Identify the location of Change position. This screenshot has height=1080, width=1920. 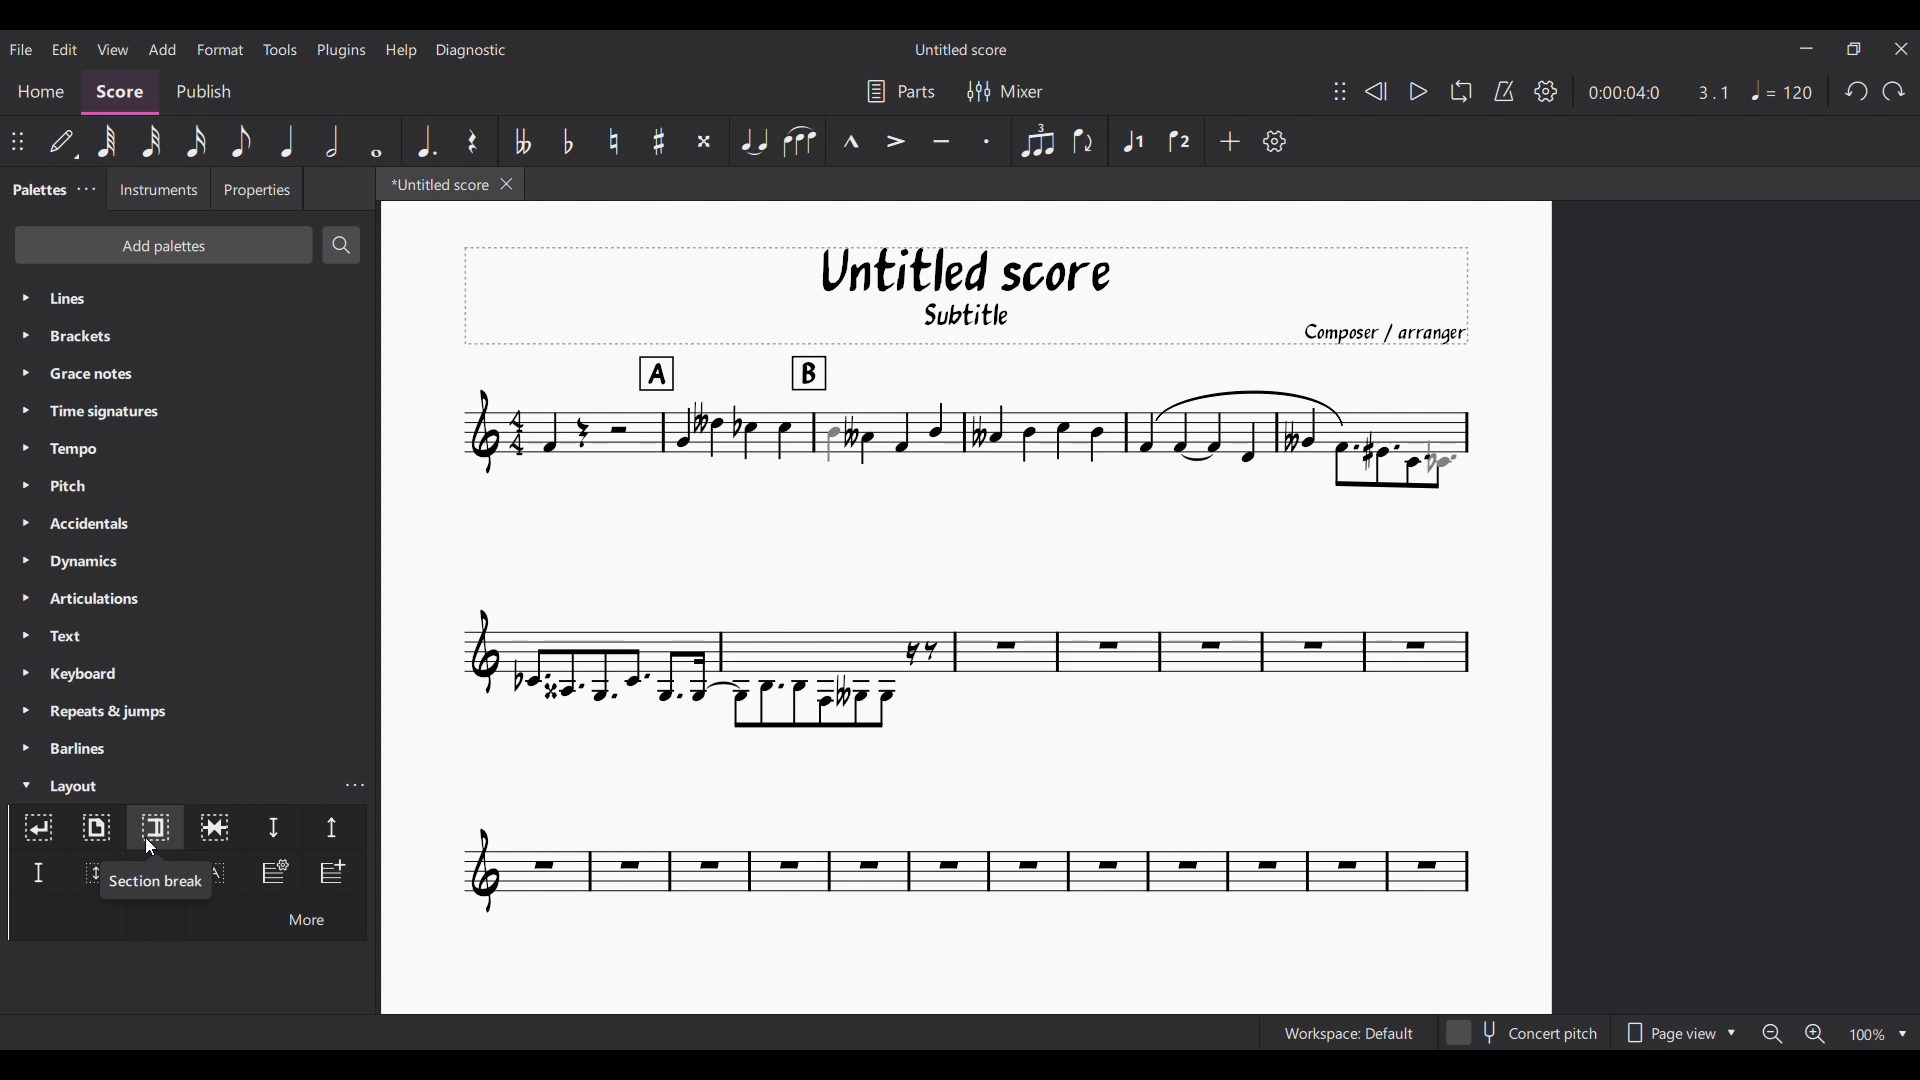
(1340, 91).